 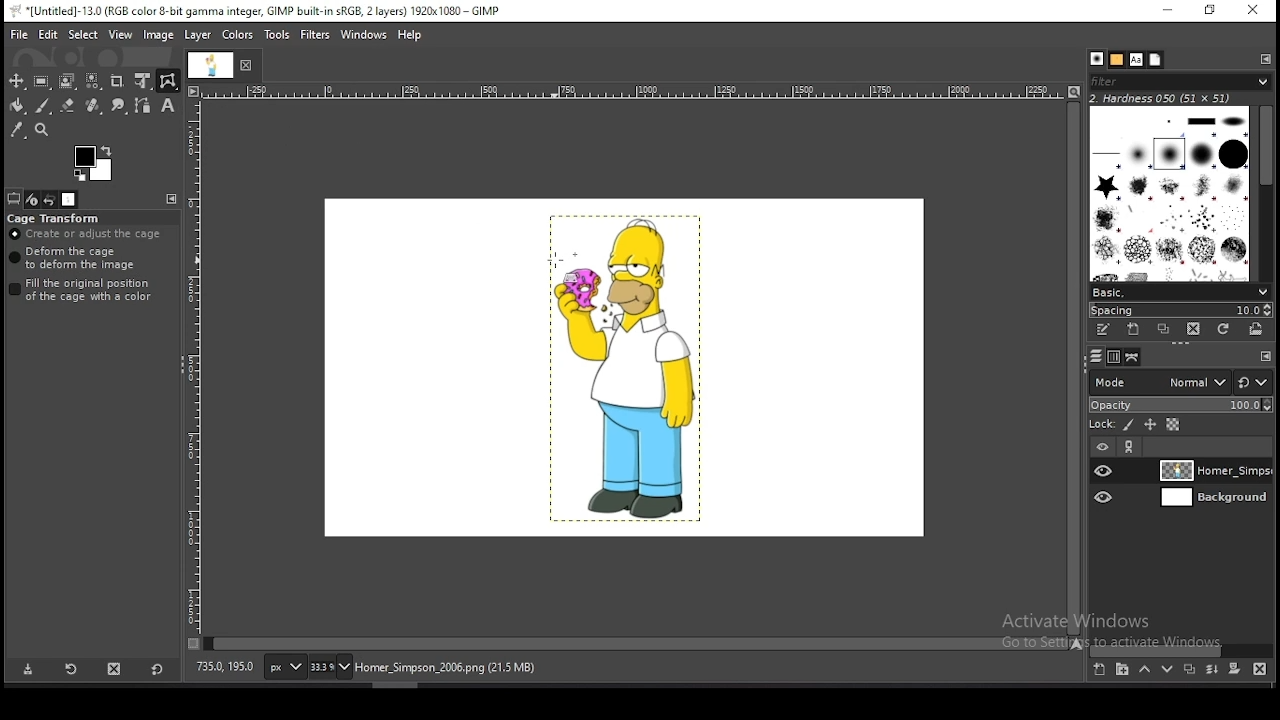 What do you see at coordinates (1112, 356) in the screenshot?
I see `channels` at bounding box center [1112, 356].